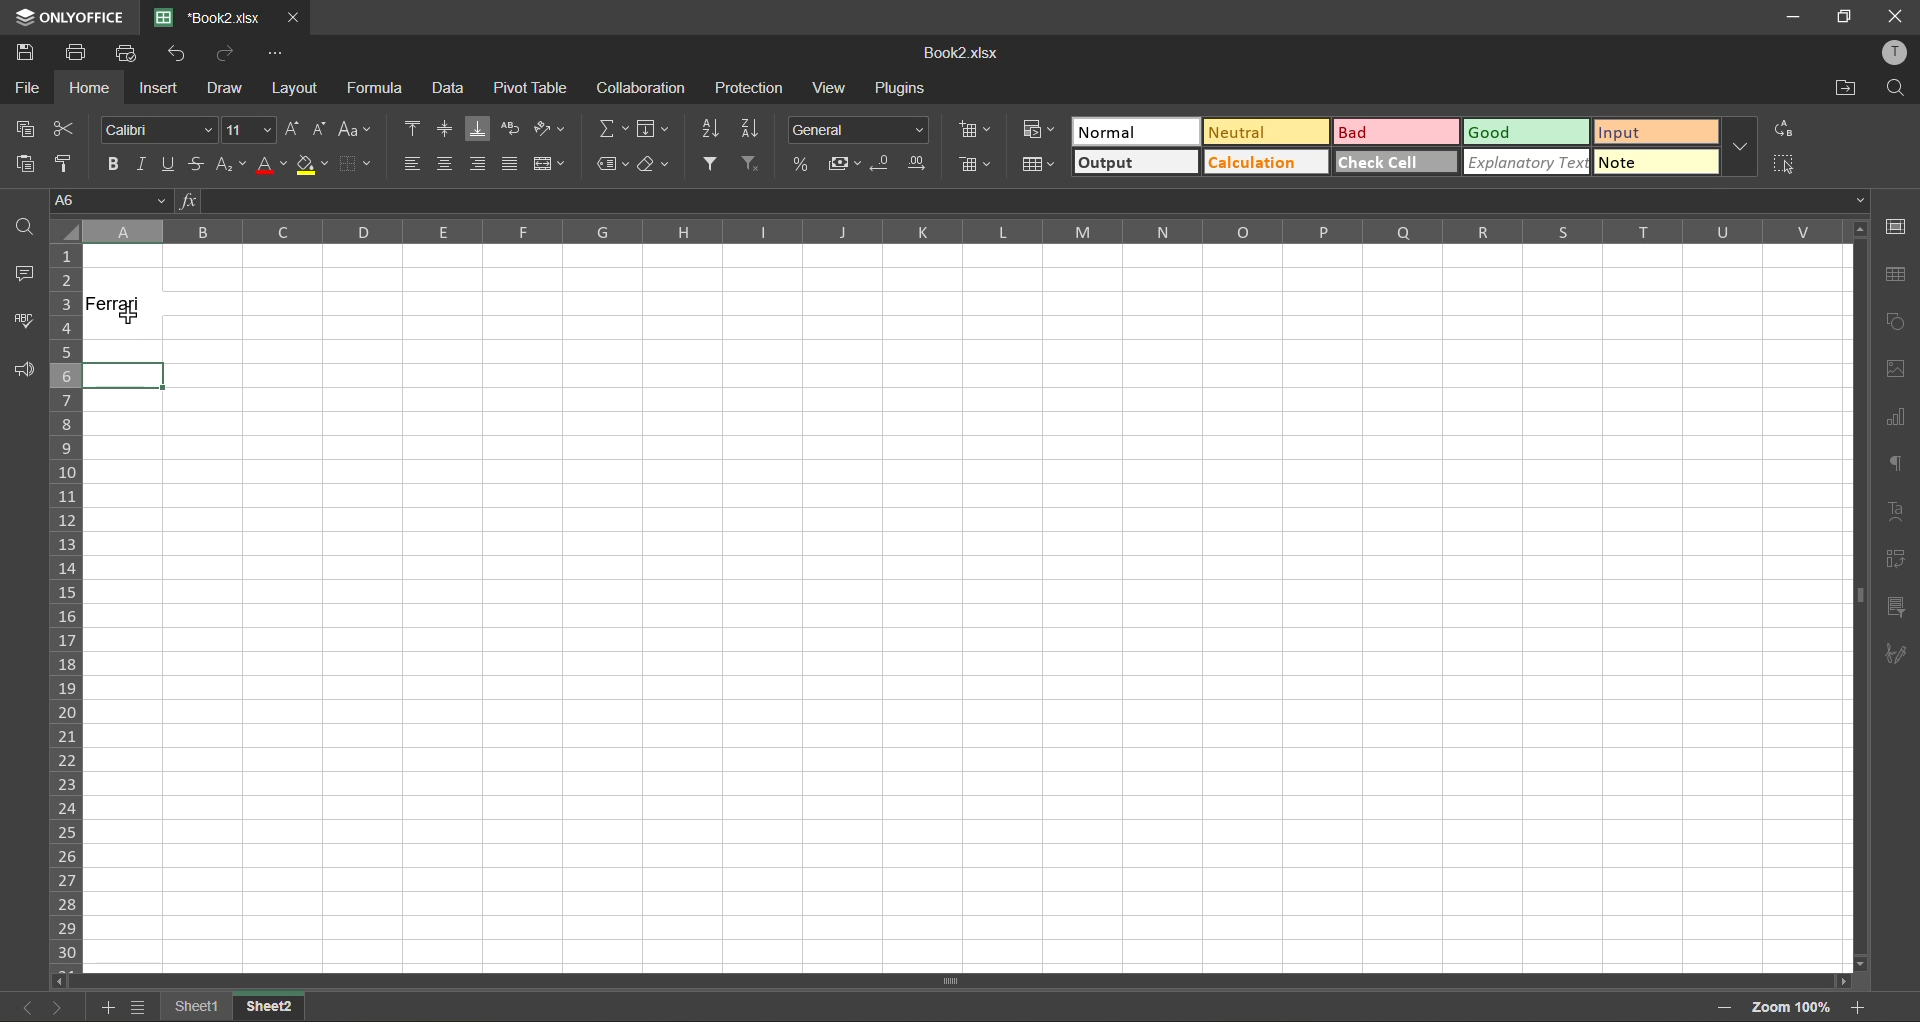  I want to click on more options, so click(1741, 147).